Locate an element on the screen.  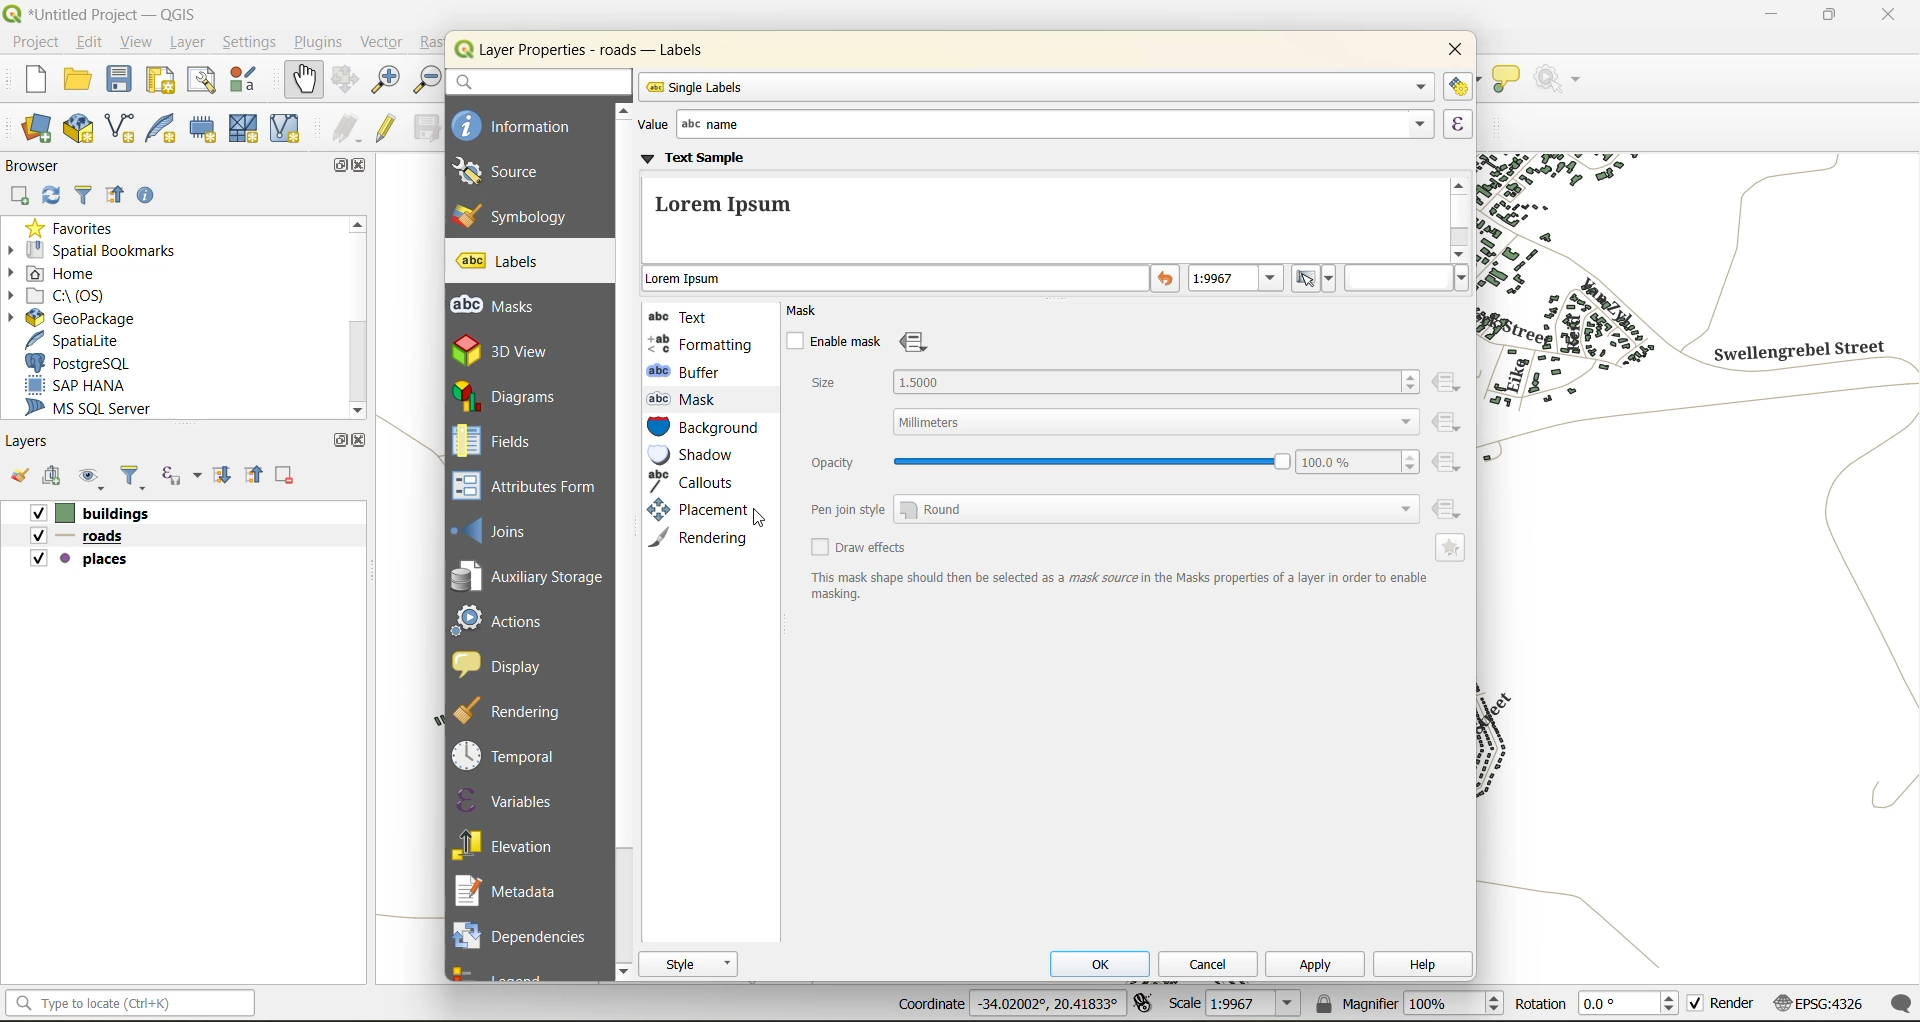
close is located at coordinates (364, 443).